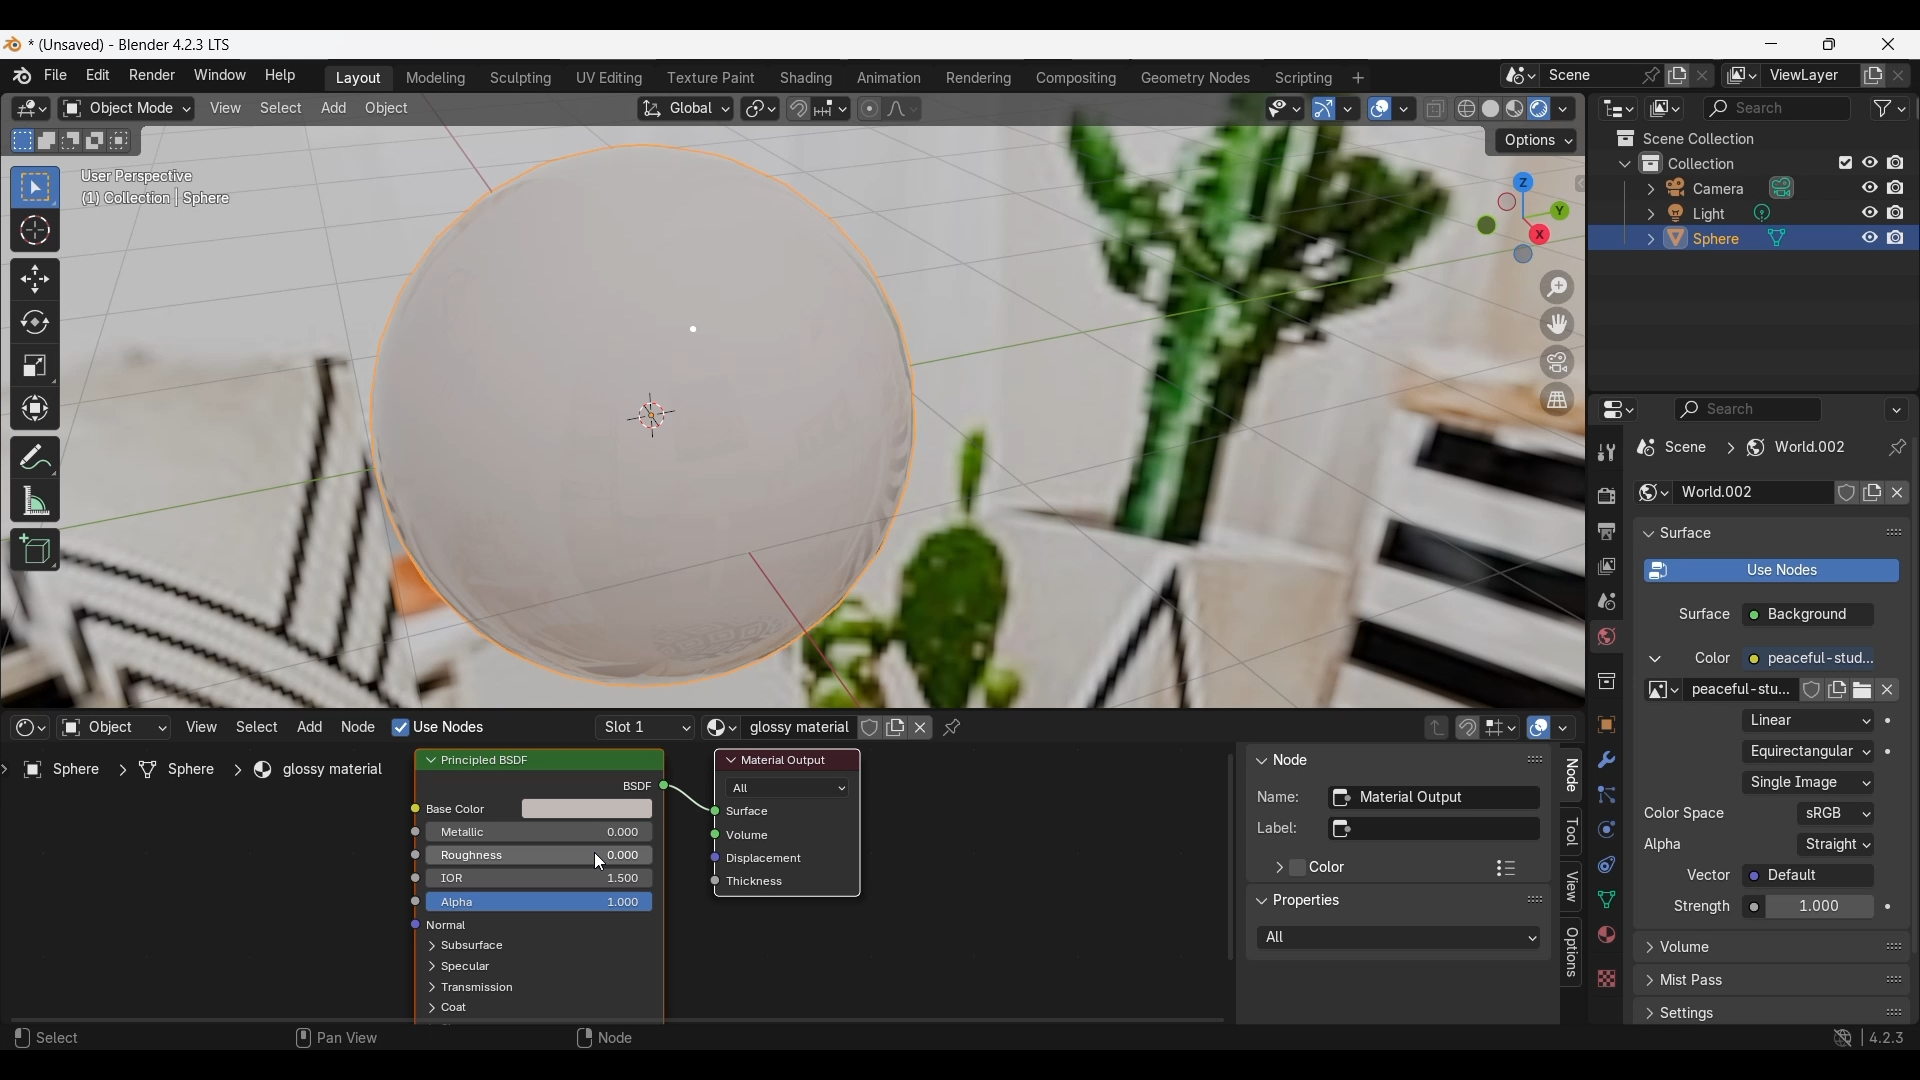  I want to click on Texture properties, so click(1605, 978).